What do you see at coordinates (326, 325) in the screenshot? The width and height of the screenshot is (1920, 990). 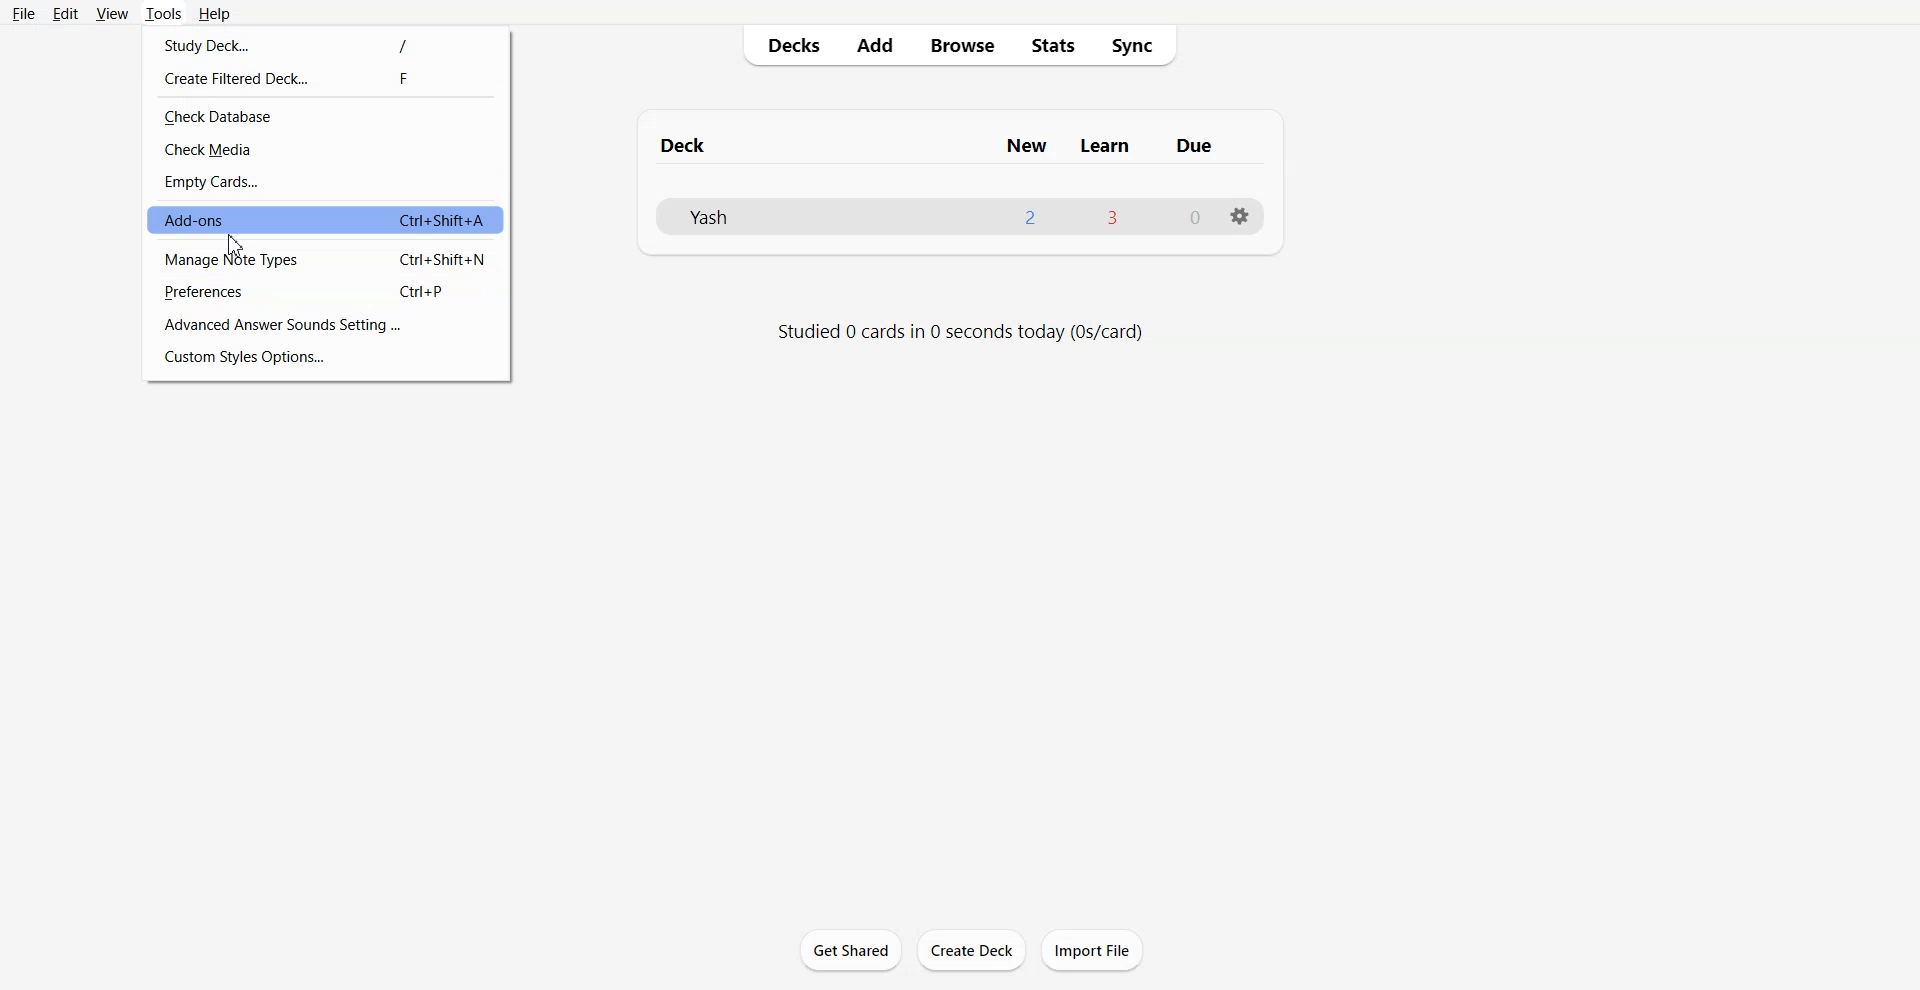 I see `Advance Answer sound Setting` at bounding box center [326, 325].